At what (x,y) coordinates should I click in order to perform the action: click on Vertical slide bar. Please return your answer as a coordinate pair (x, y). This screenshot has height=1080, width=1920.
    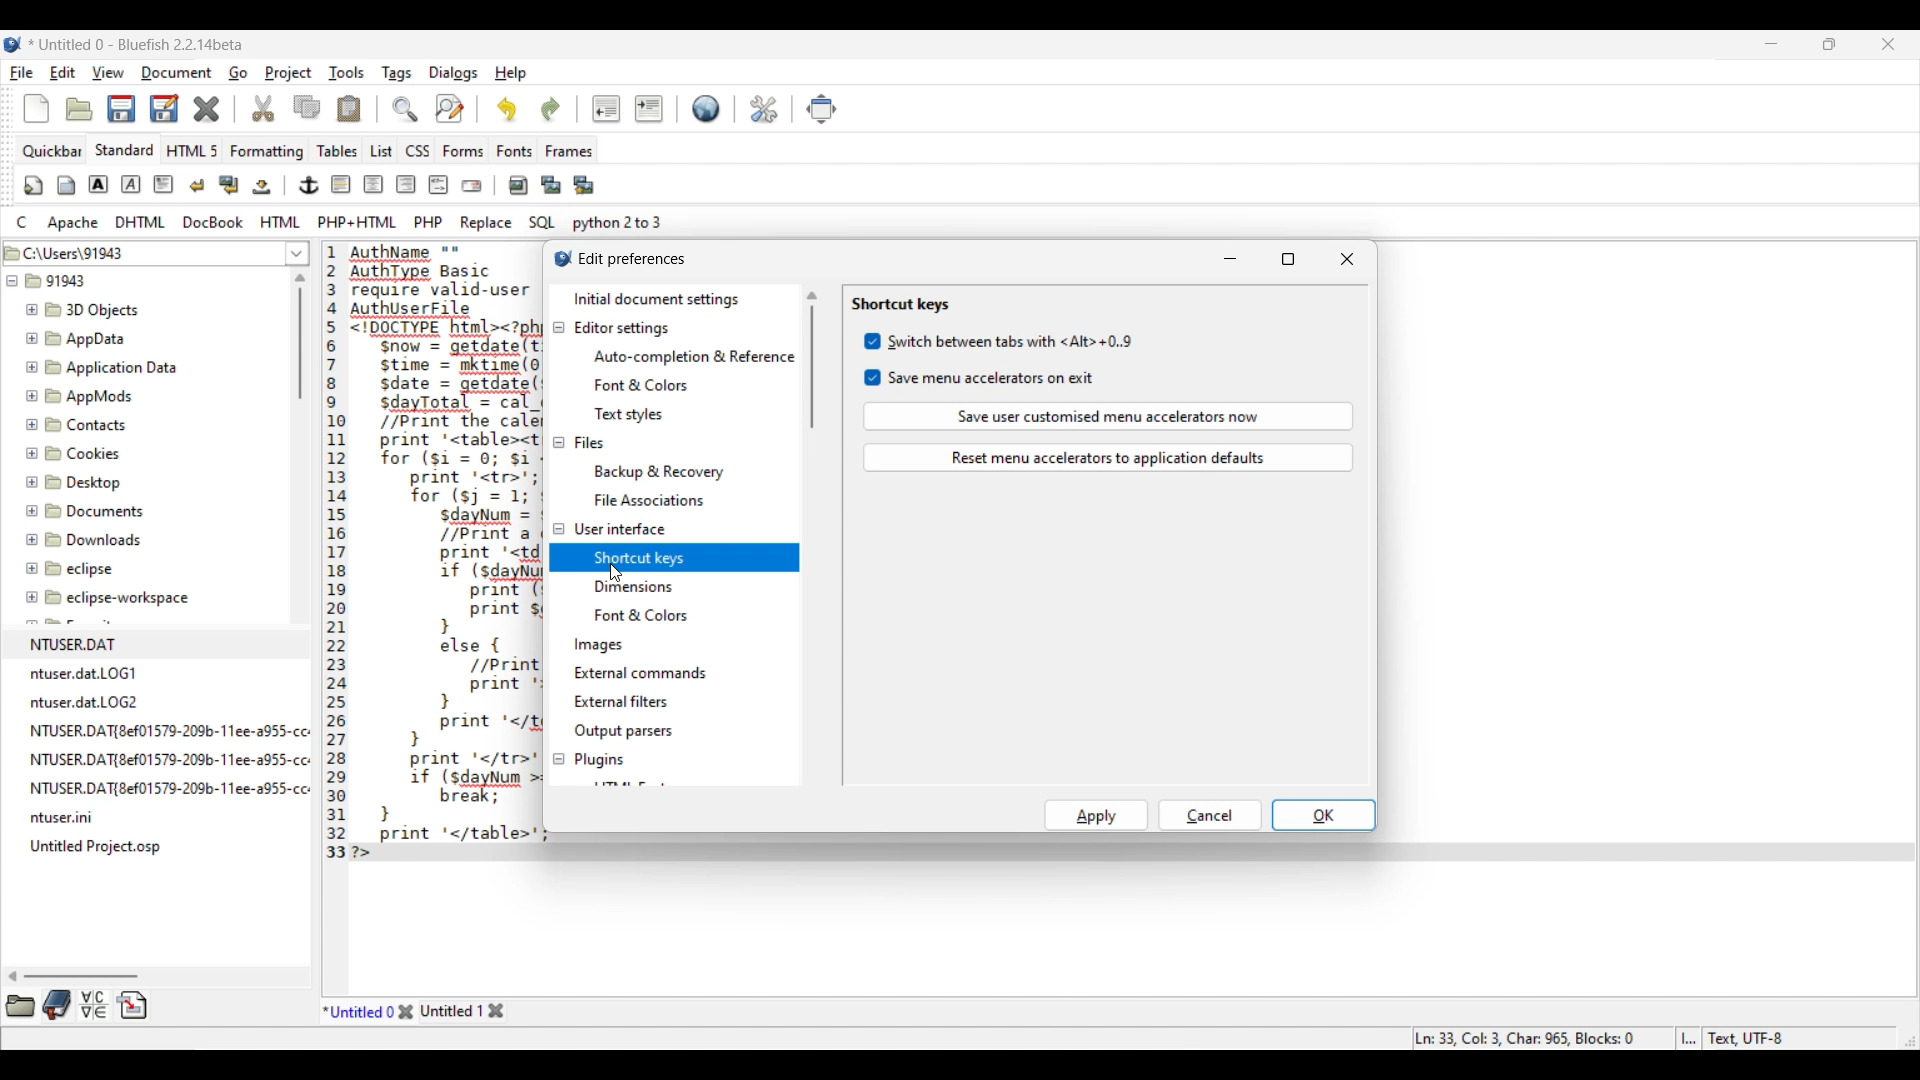
    Looking at the image, I should click on (812, 360).